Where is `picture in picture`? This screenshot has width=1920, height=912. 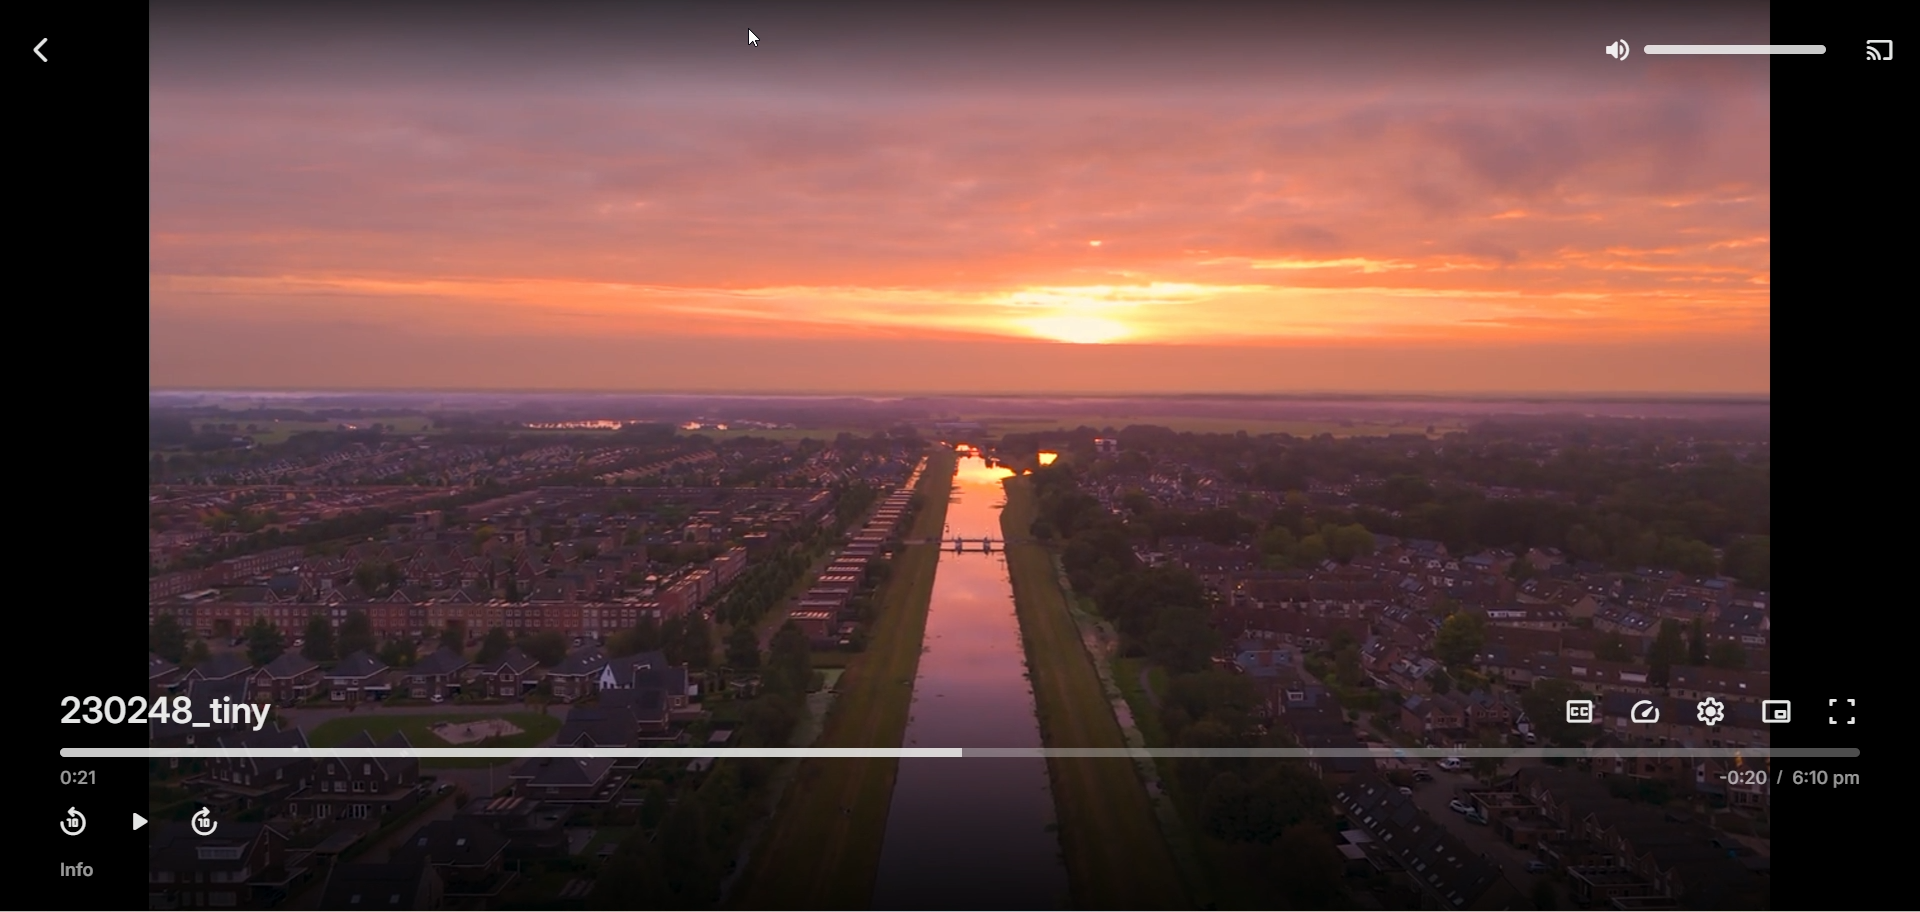 picture in picture is located at coordinates (1778, 712).